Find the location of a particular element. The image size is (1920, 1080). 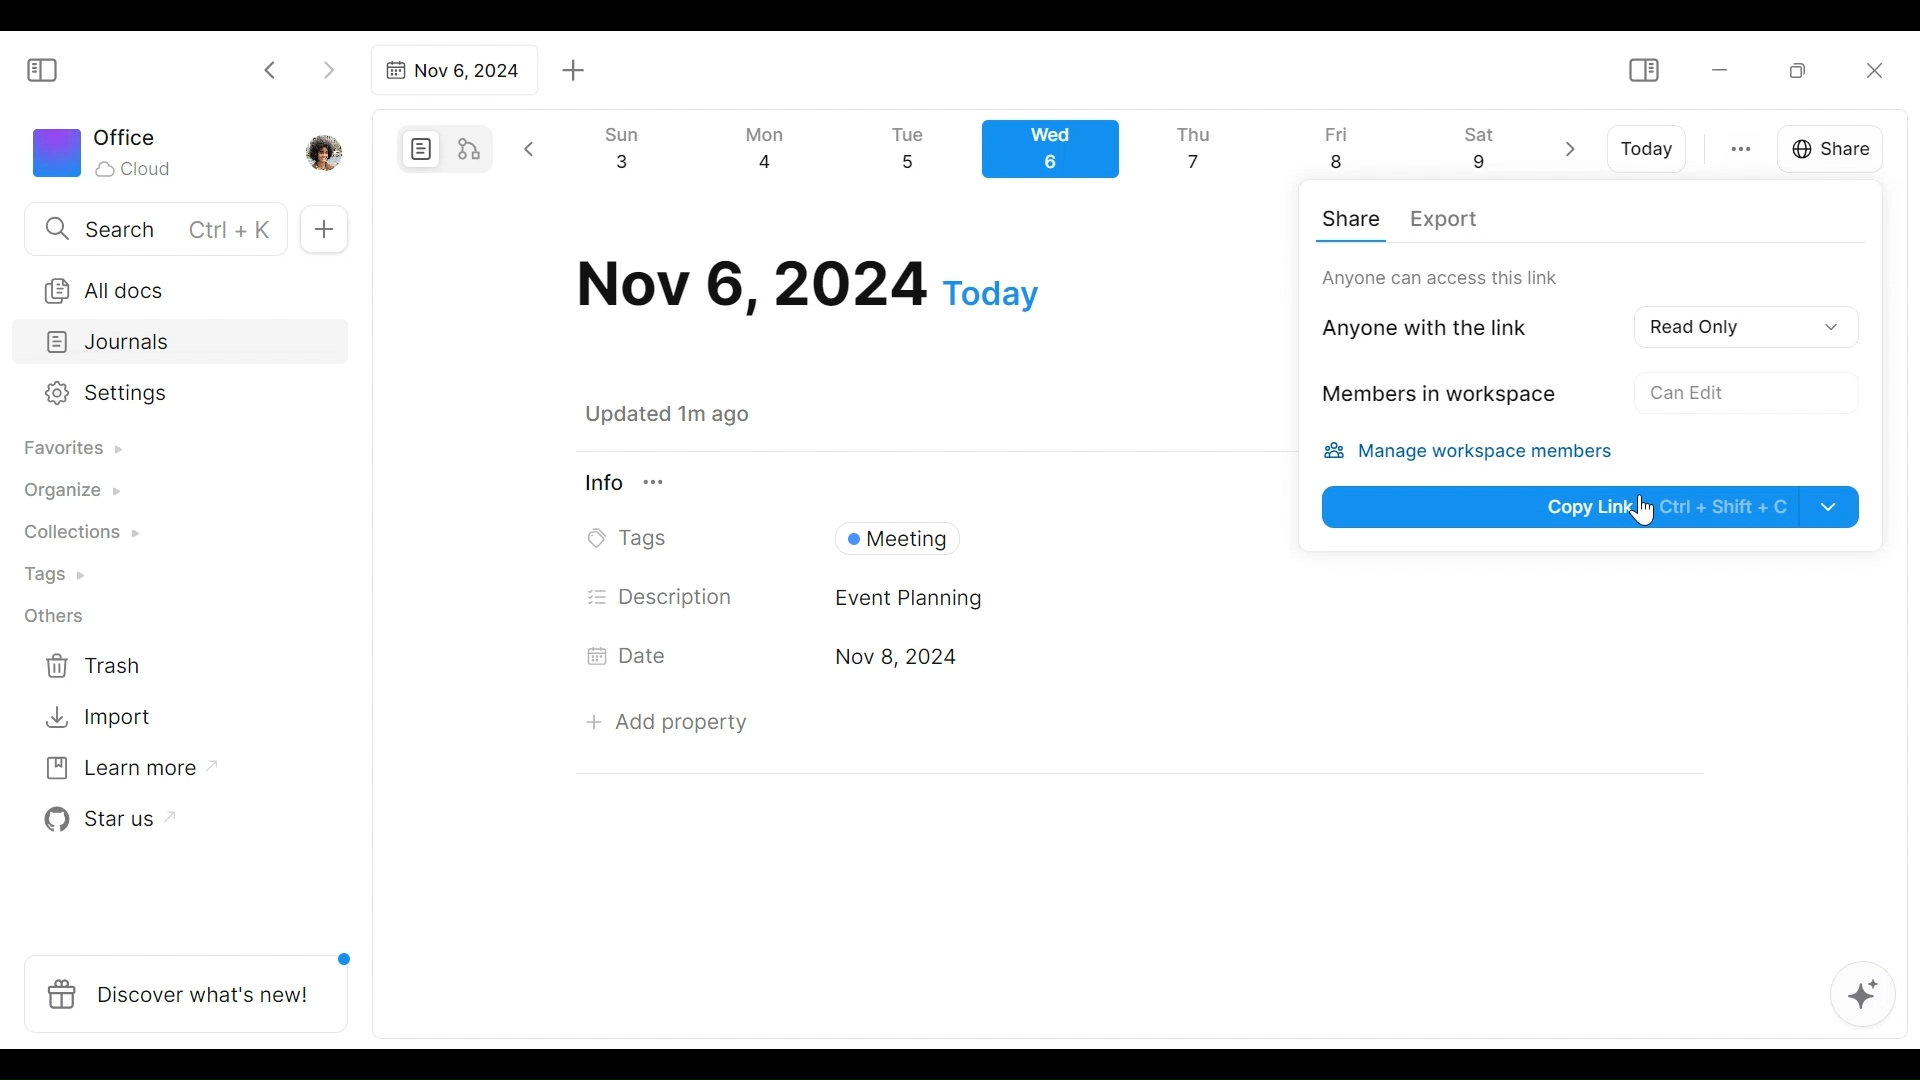

Page mode is located at coordinates (418, 149).